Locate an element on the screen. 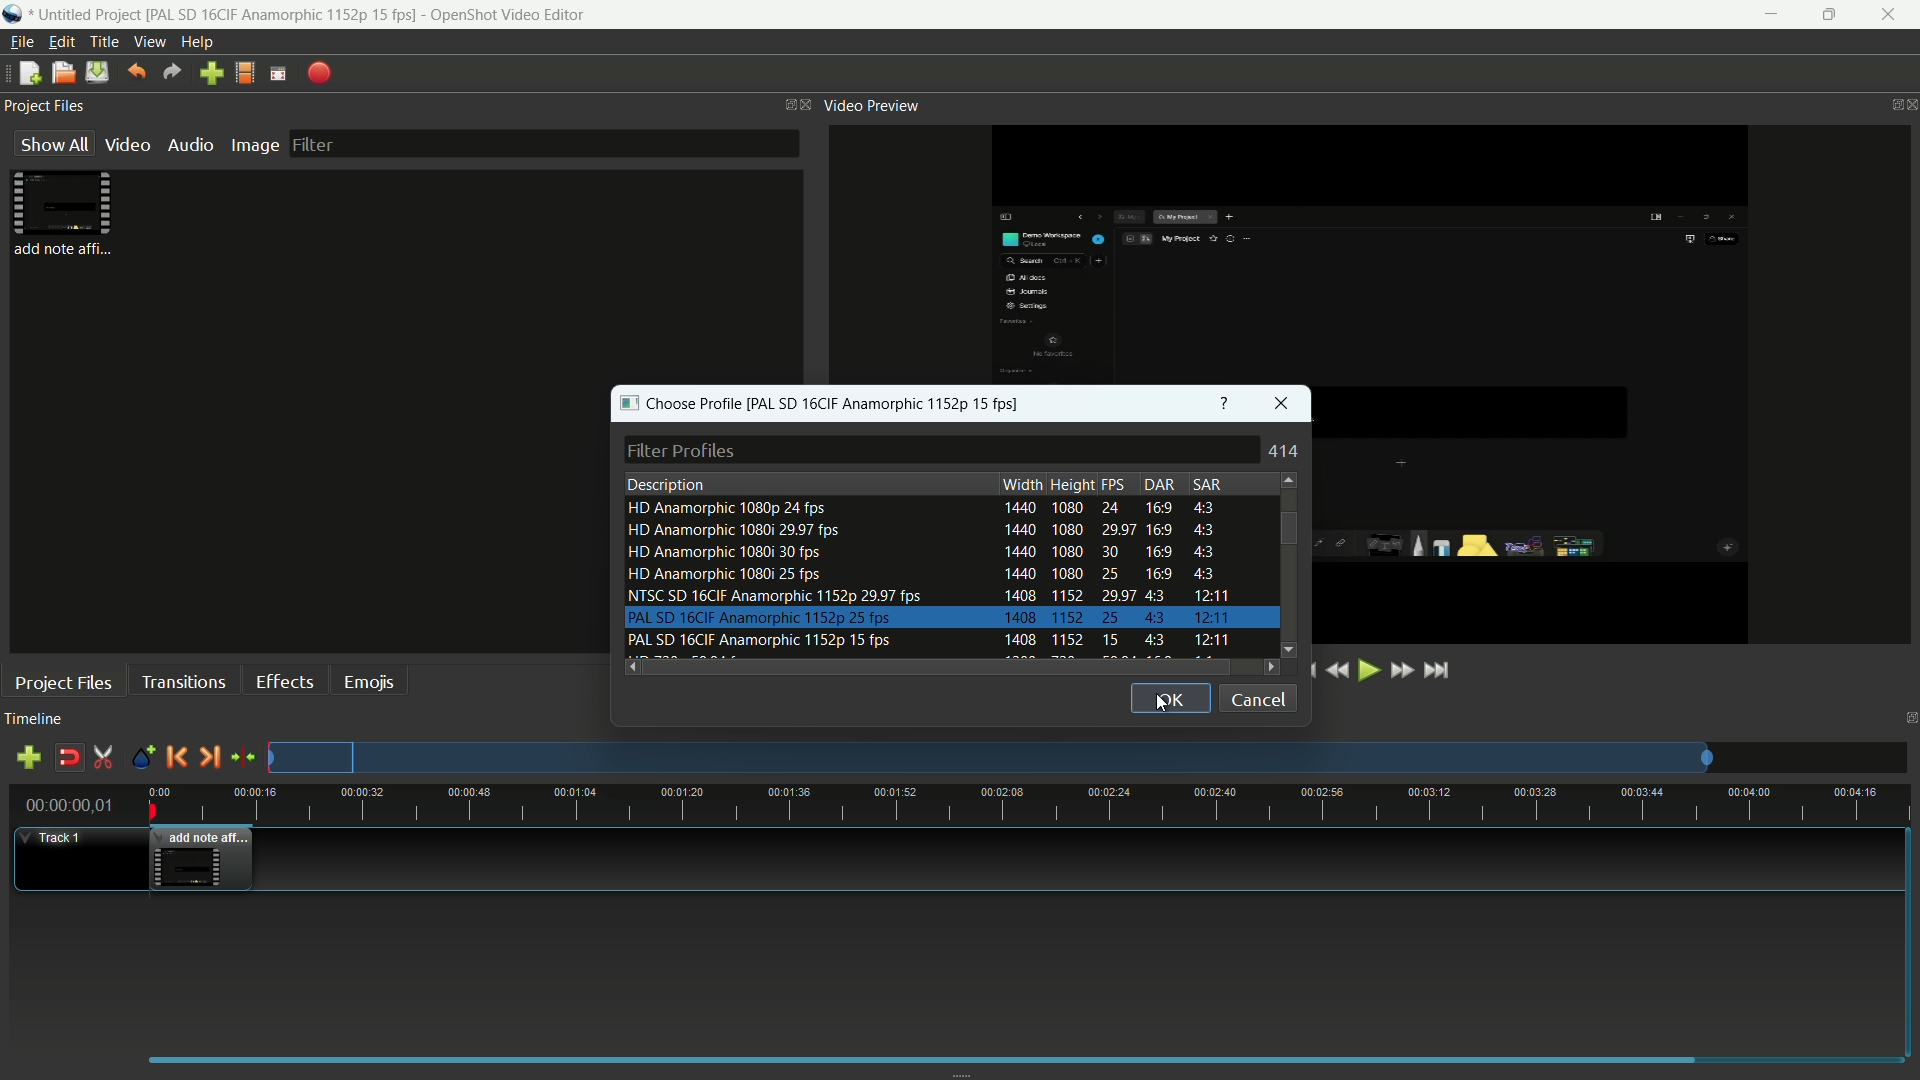 This screenshot has height=1080, width=1920. file menu is located at coordinates (18, 43).